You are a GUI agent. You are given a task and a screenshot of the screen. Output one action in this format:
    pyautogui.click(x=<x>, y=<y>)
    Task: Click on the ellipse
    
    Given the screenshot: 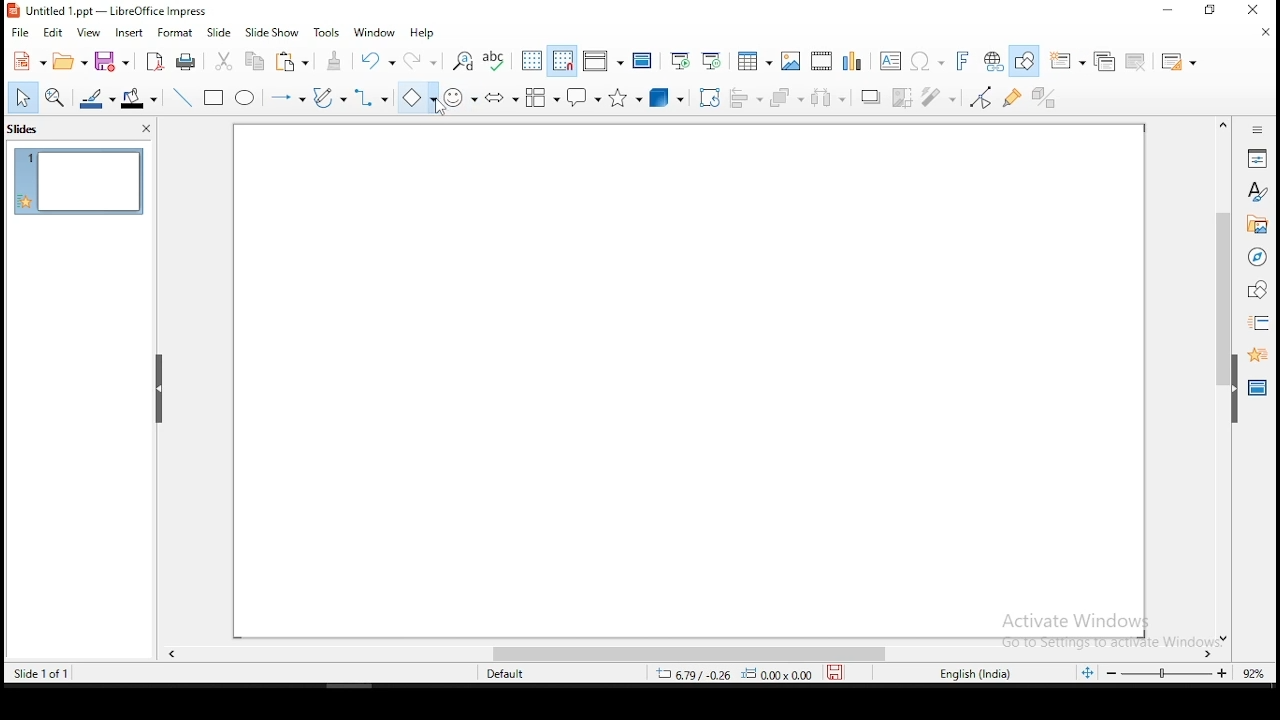 What is the action you would take?
    pyautogui.click(x=247, y=99)
    